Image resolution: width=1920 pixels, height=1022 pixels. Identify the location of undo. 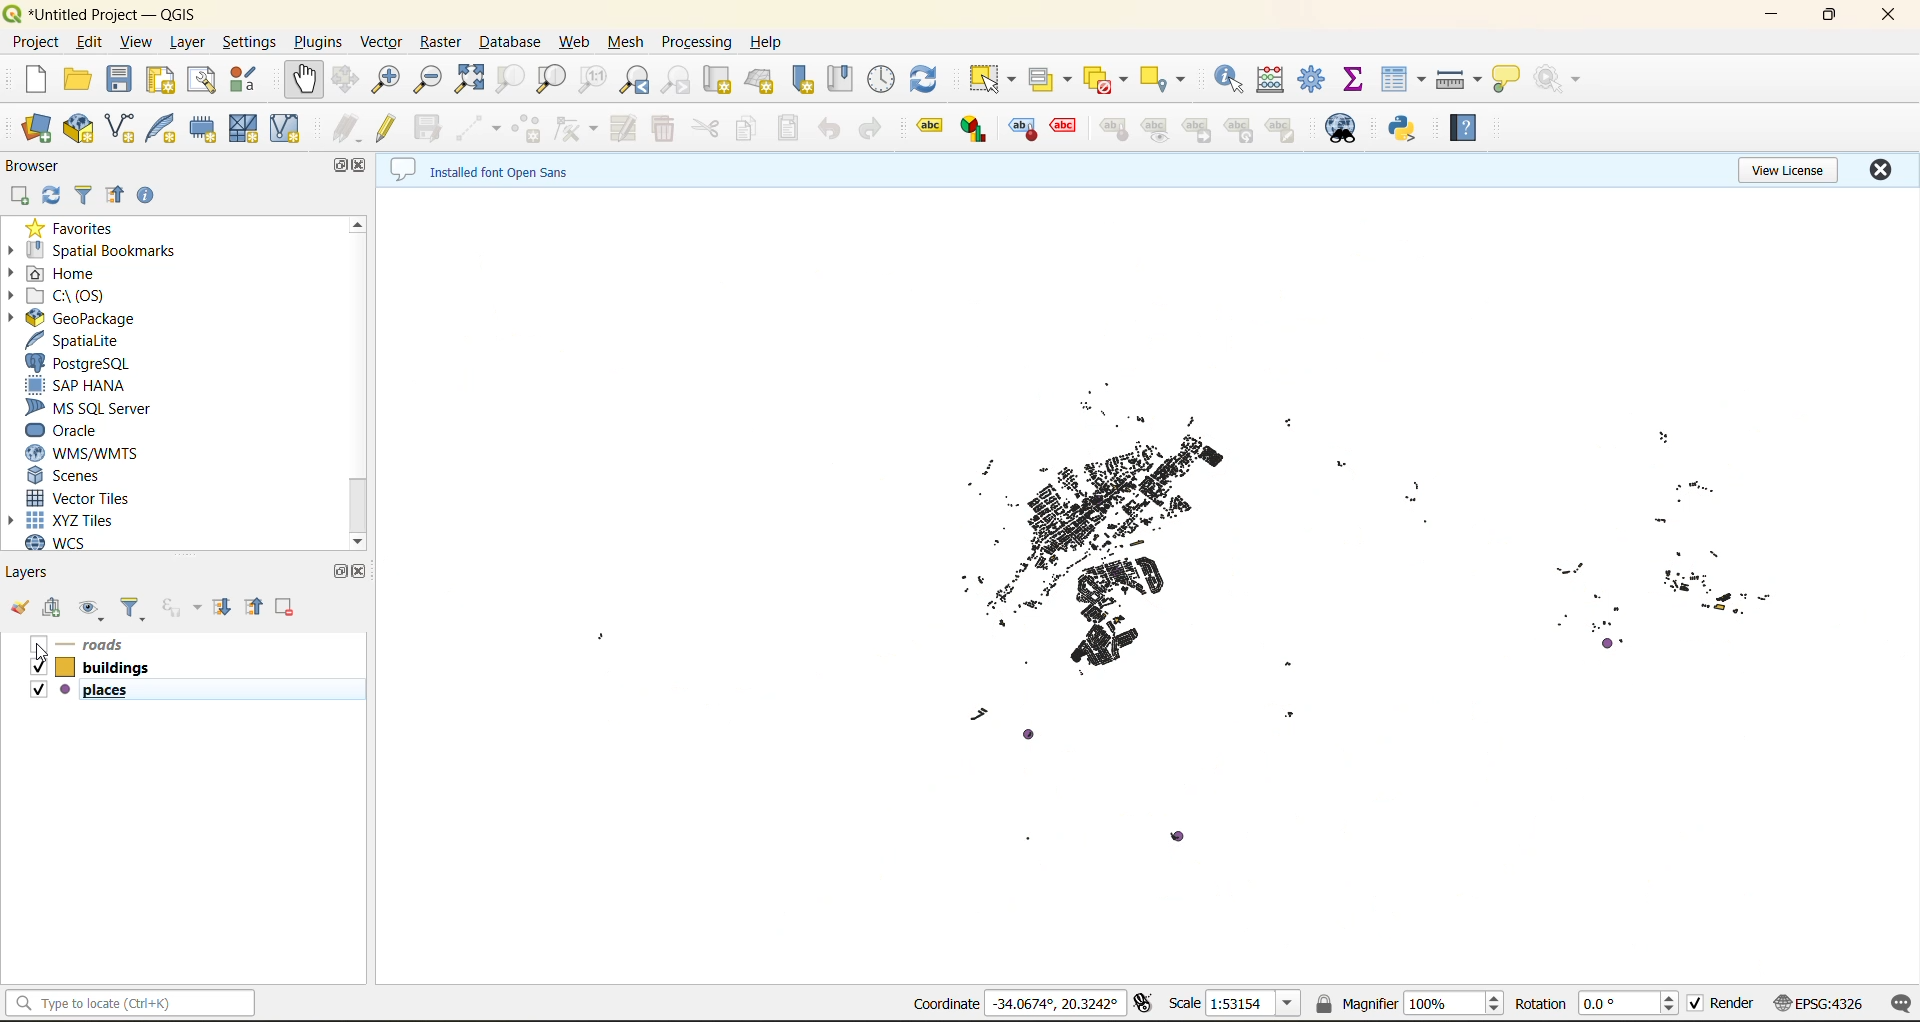
(832, 134).